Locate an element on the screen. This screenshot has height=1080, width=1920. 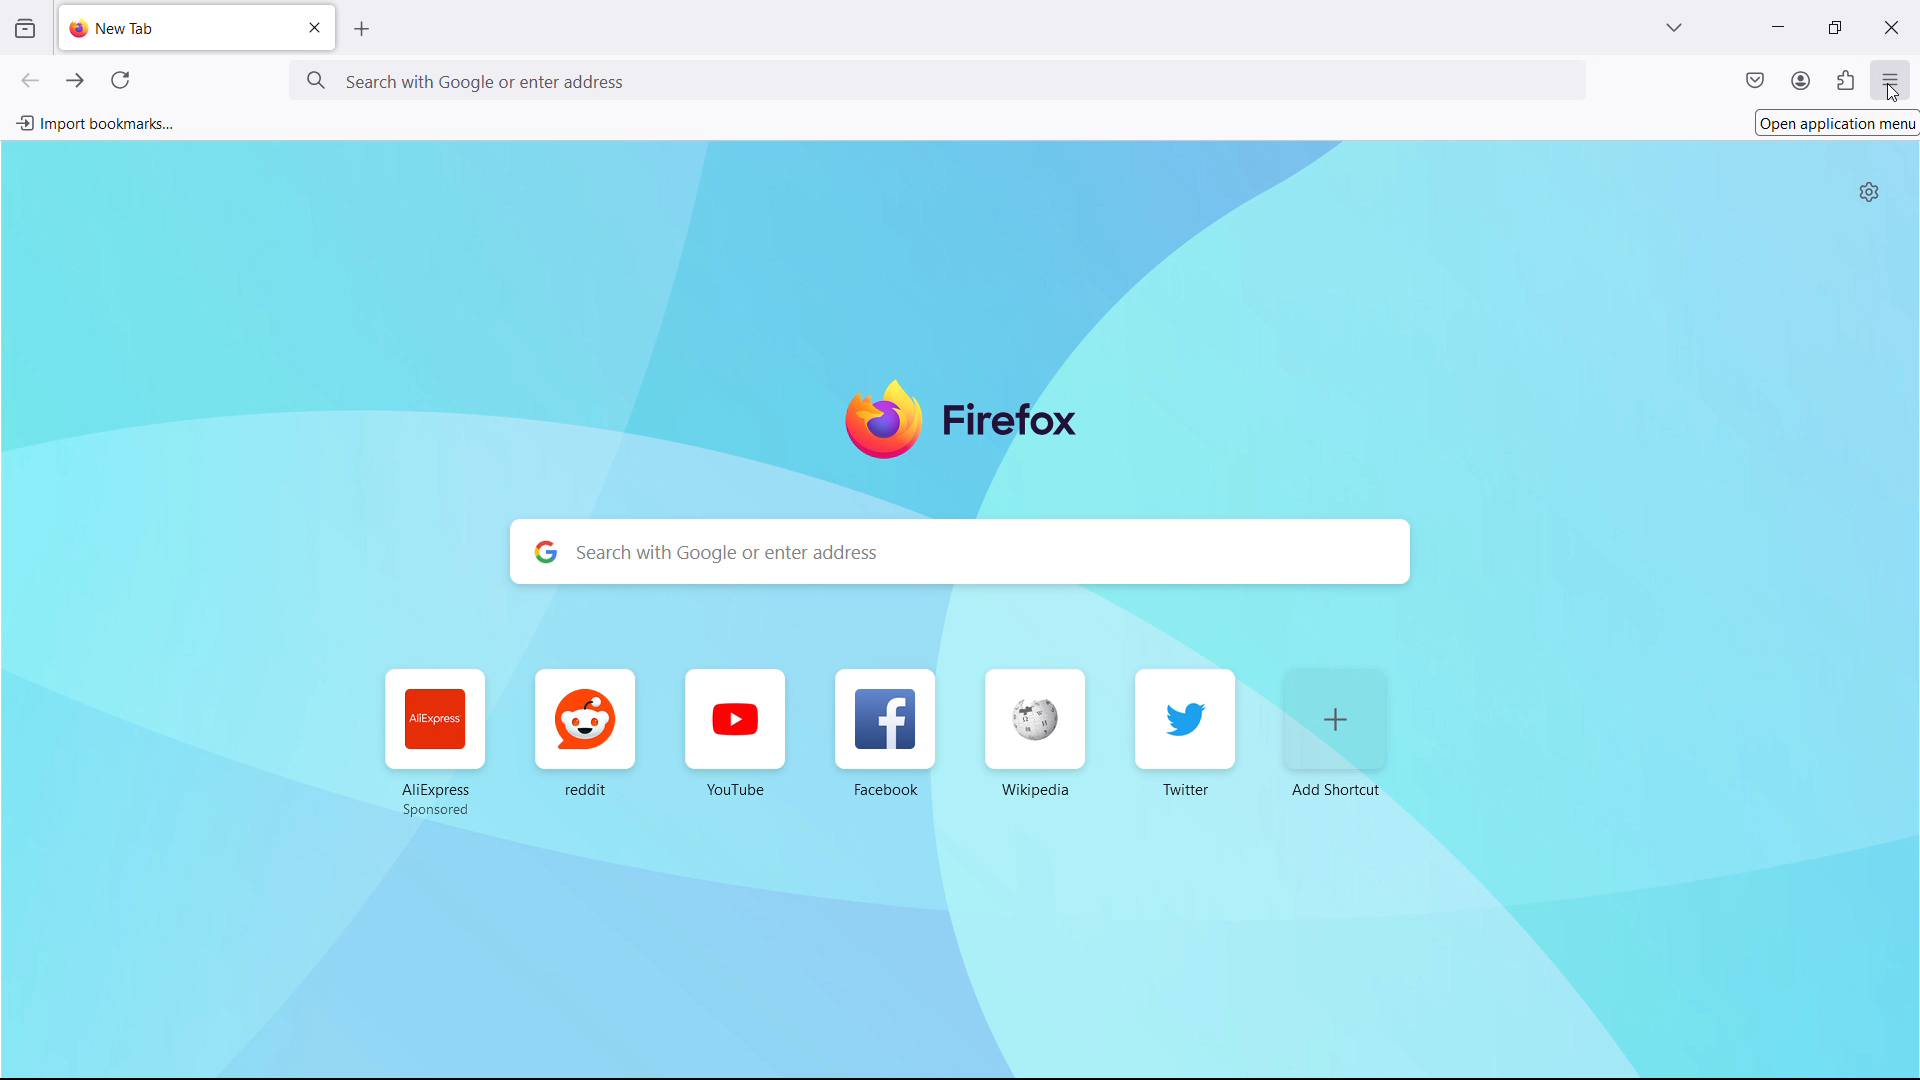
Wikipedia is located at coordinates (1030, 735).